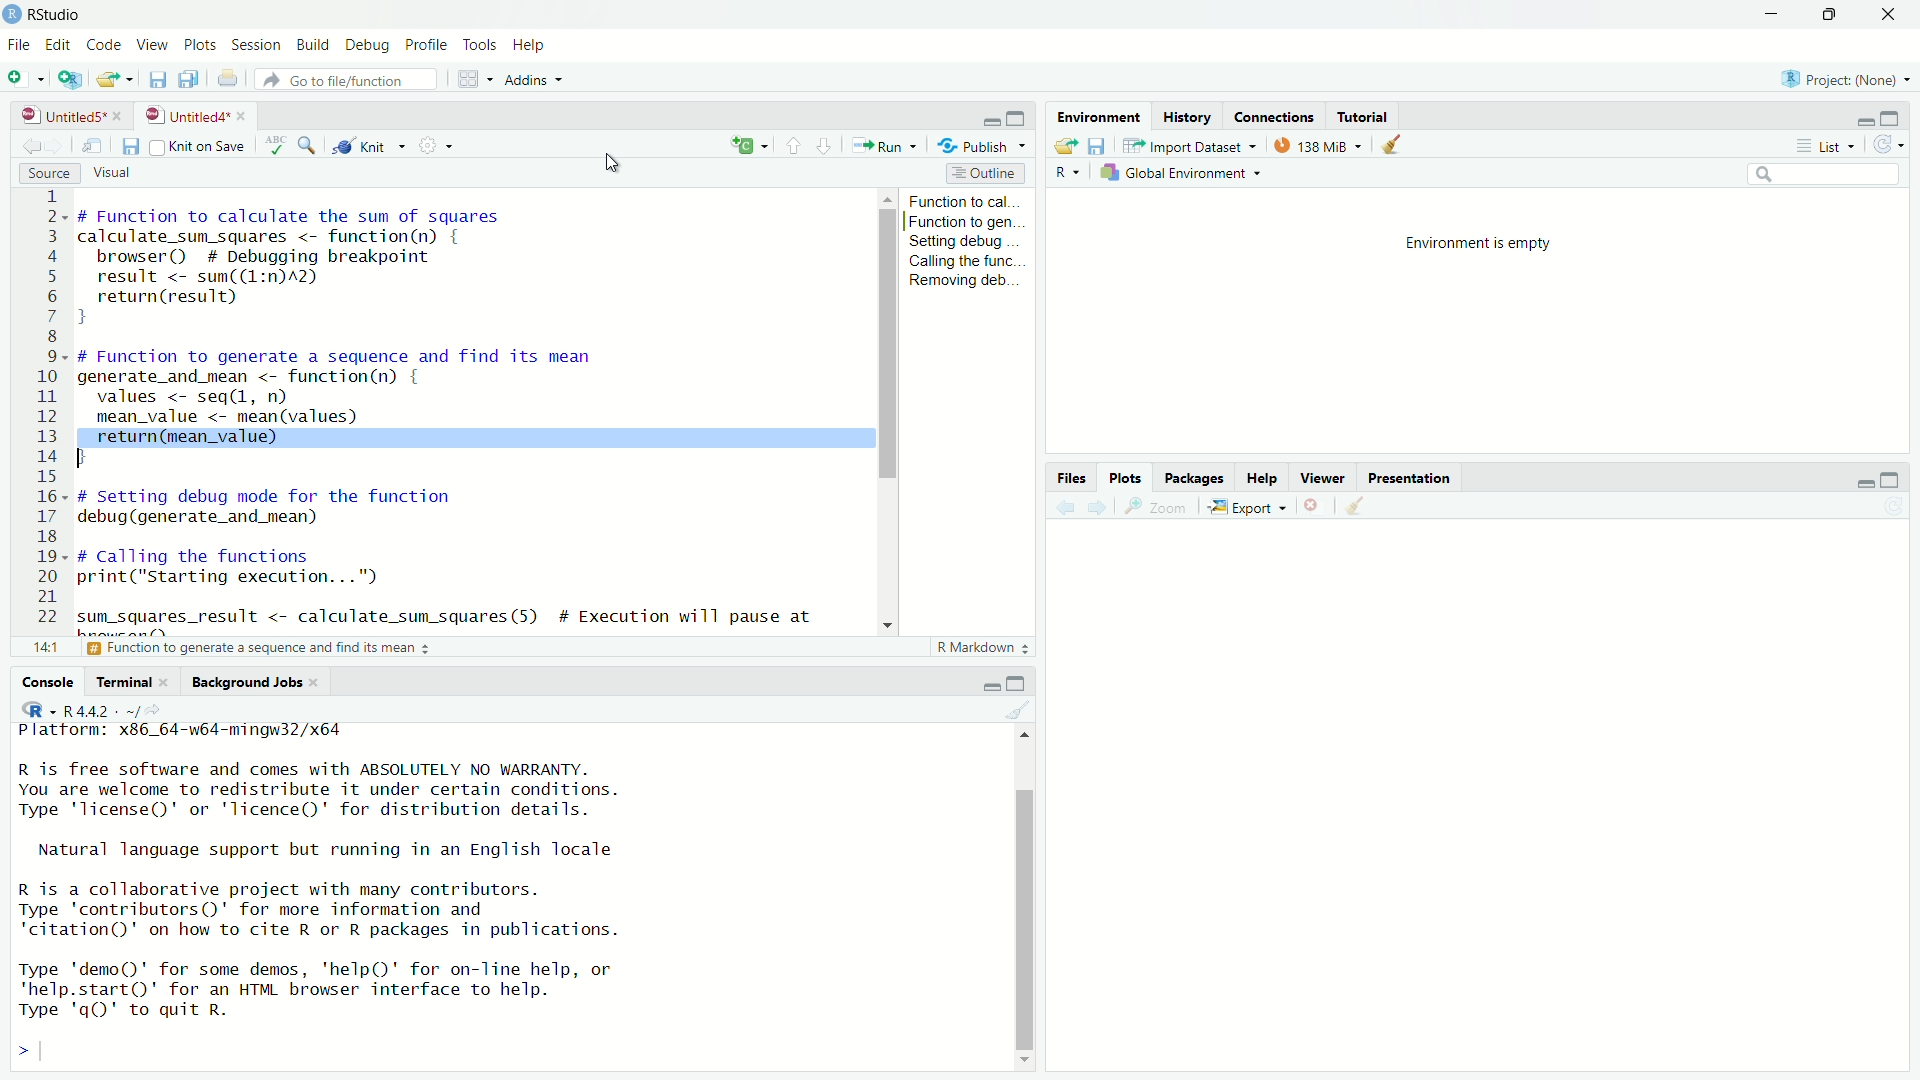 The width and height of the screenshot is (1920, 1080). What do you see at coordinates (159, 709) in the screenshot?
I see `view the current working directory` at bounding box center [159, 709].